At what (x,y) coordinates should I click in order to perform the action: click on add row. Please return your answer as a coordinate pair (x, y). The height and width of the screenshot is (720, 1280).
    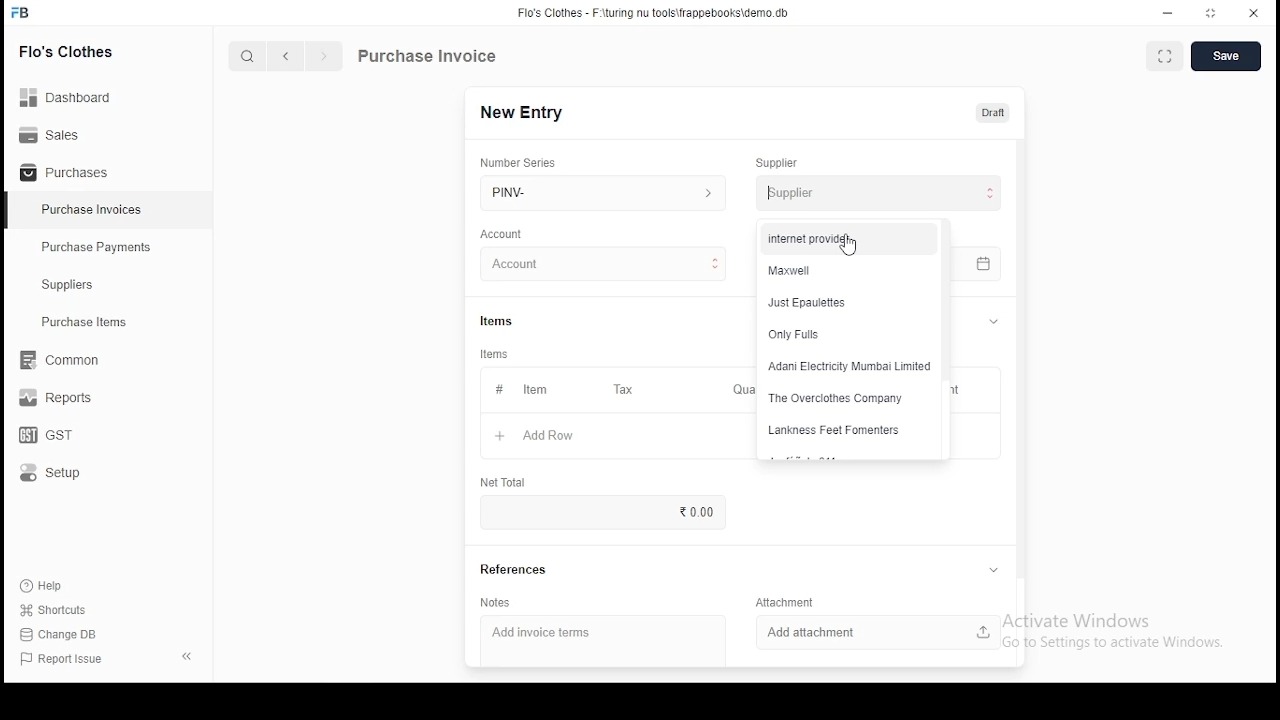
    Looking at the image, I should click on (551, 436).